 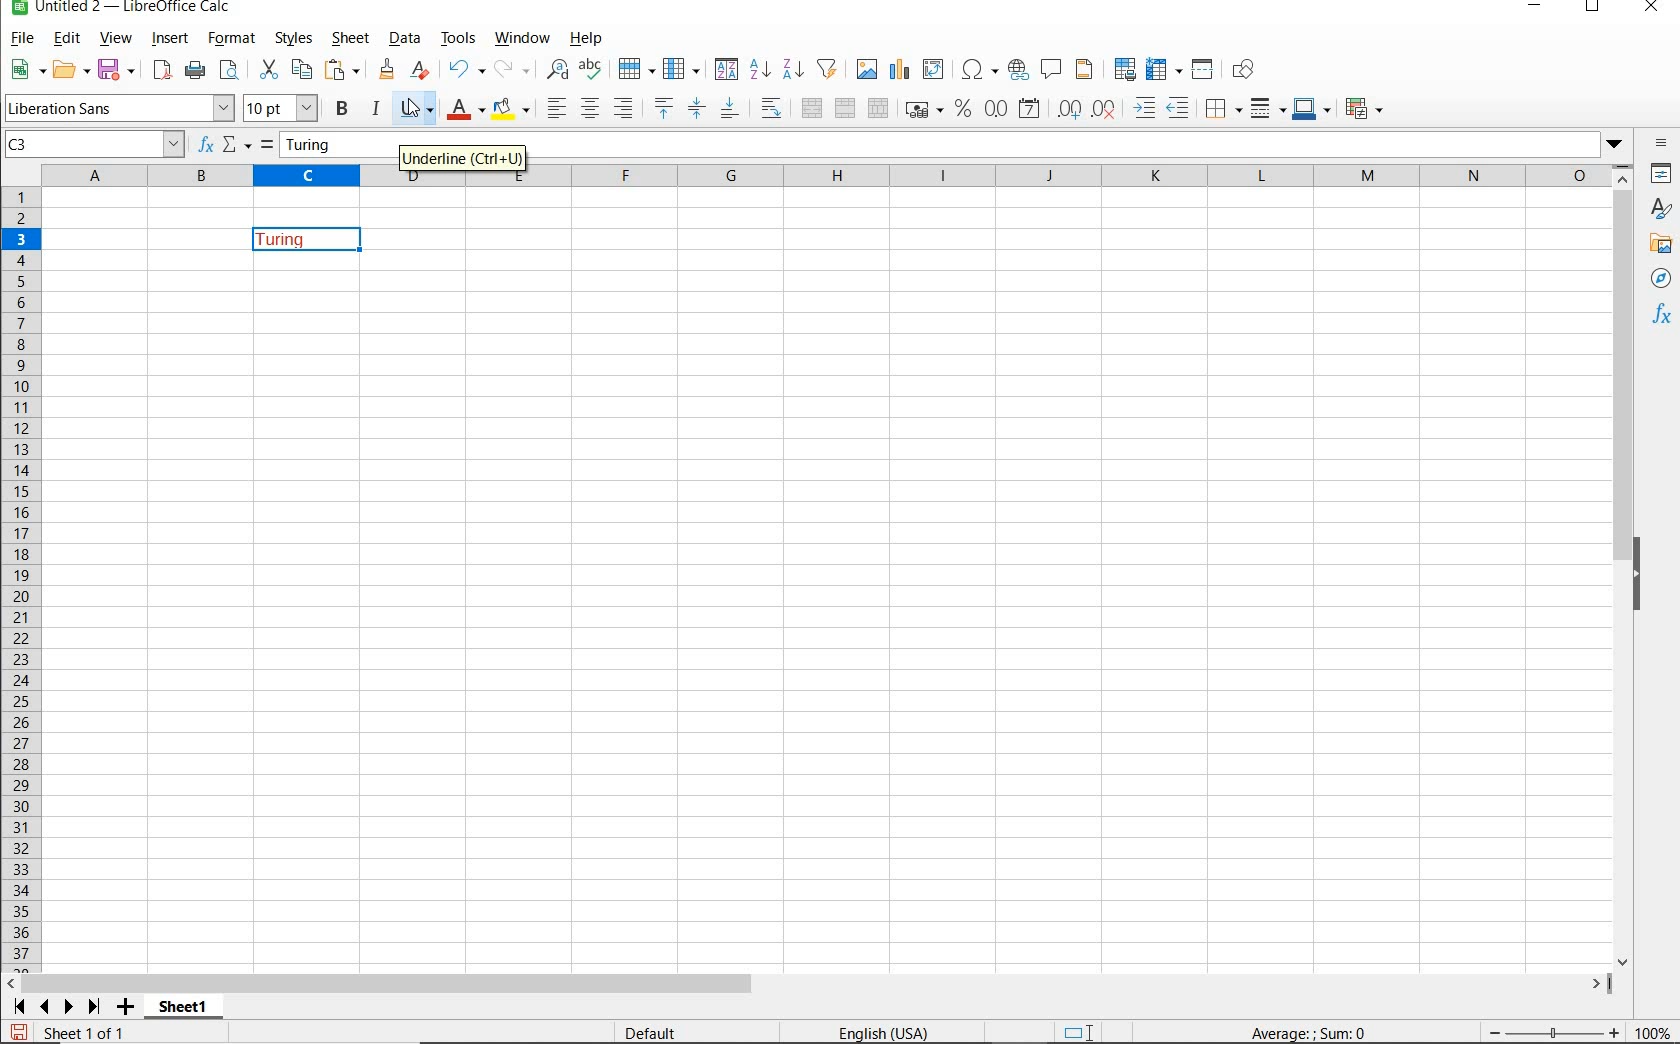 What do you see at coordinates (761, 69) in the screenshot?
I see `SORT ASCENDING` at bounding box center [761, 69].